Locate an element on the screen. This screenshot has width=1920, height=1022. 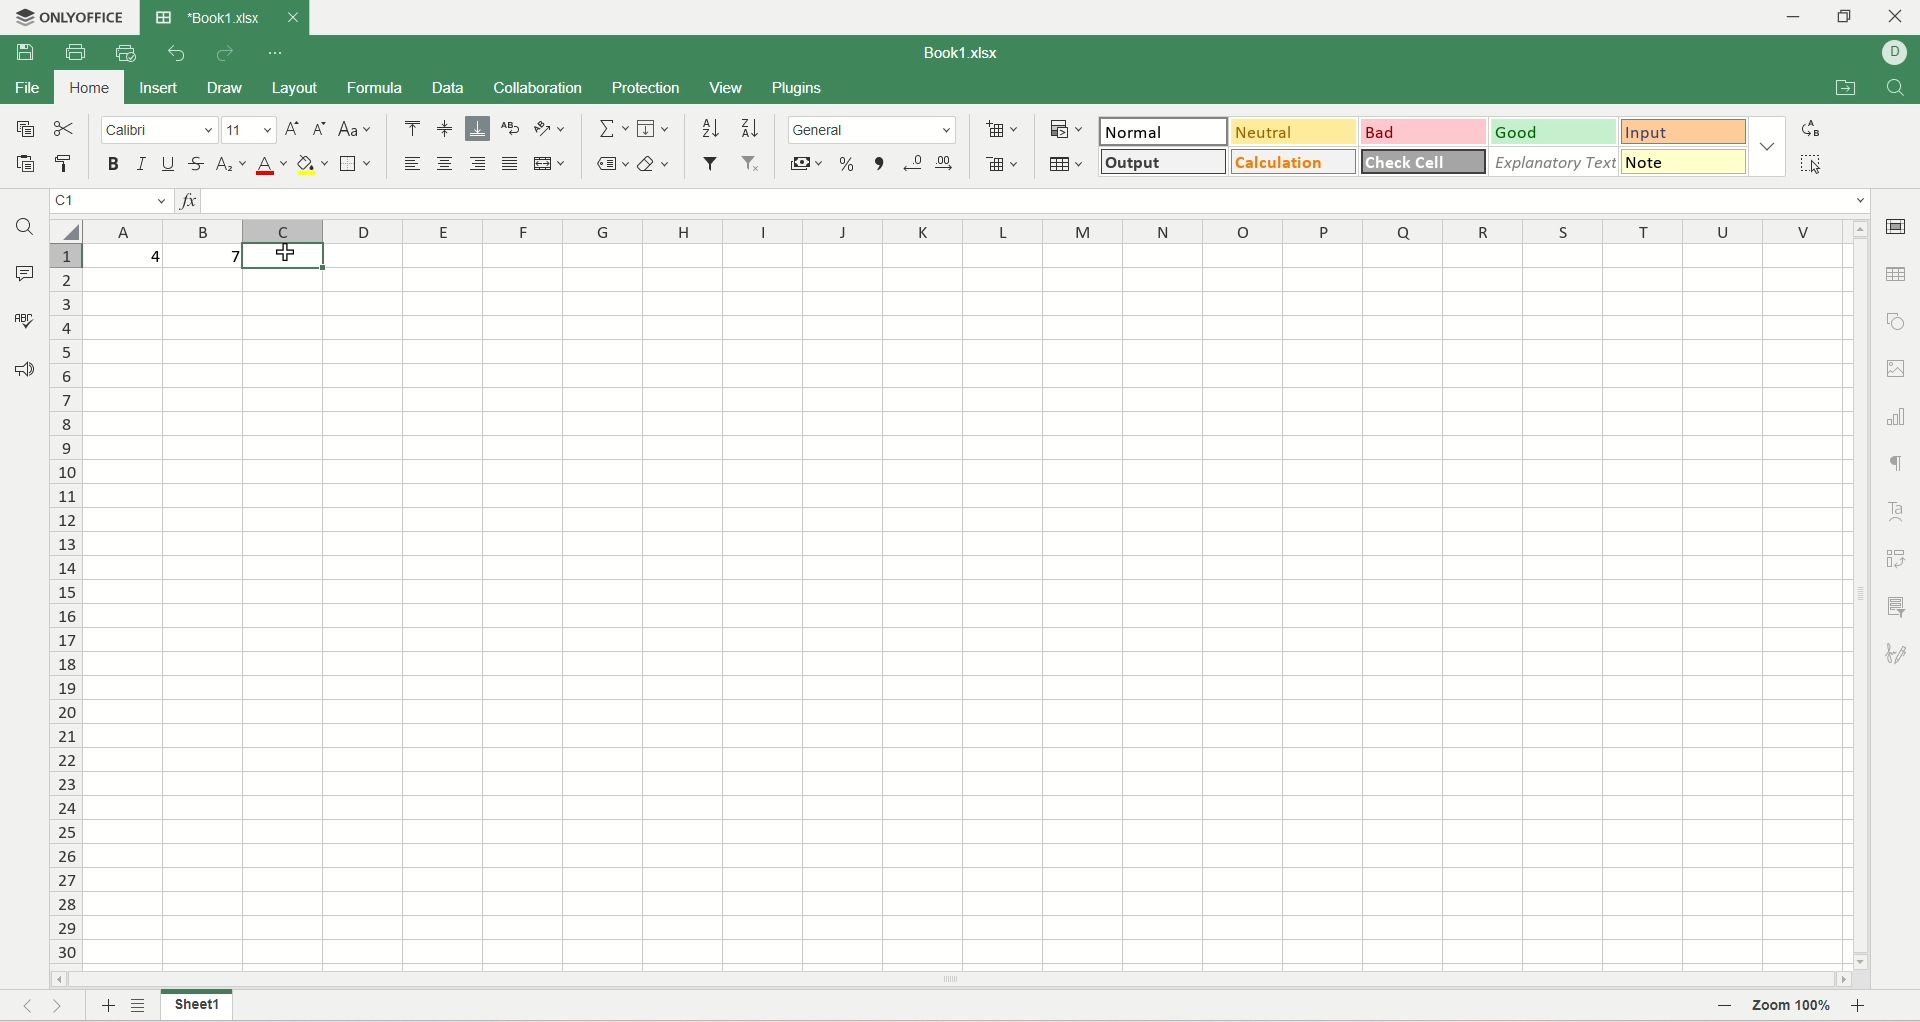
feedback and support is located at coordinates (24, 373).